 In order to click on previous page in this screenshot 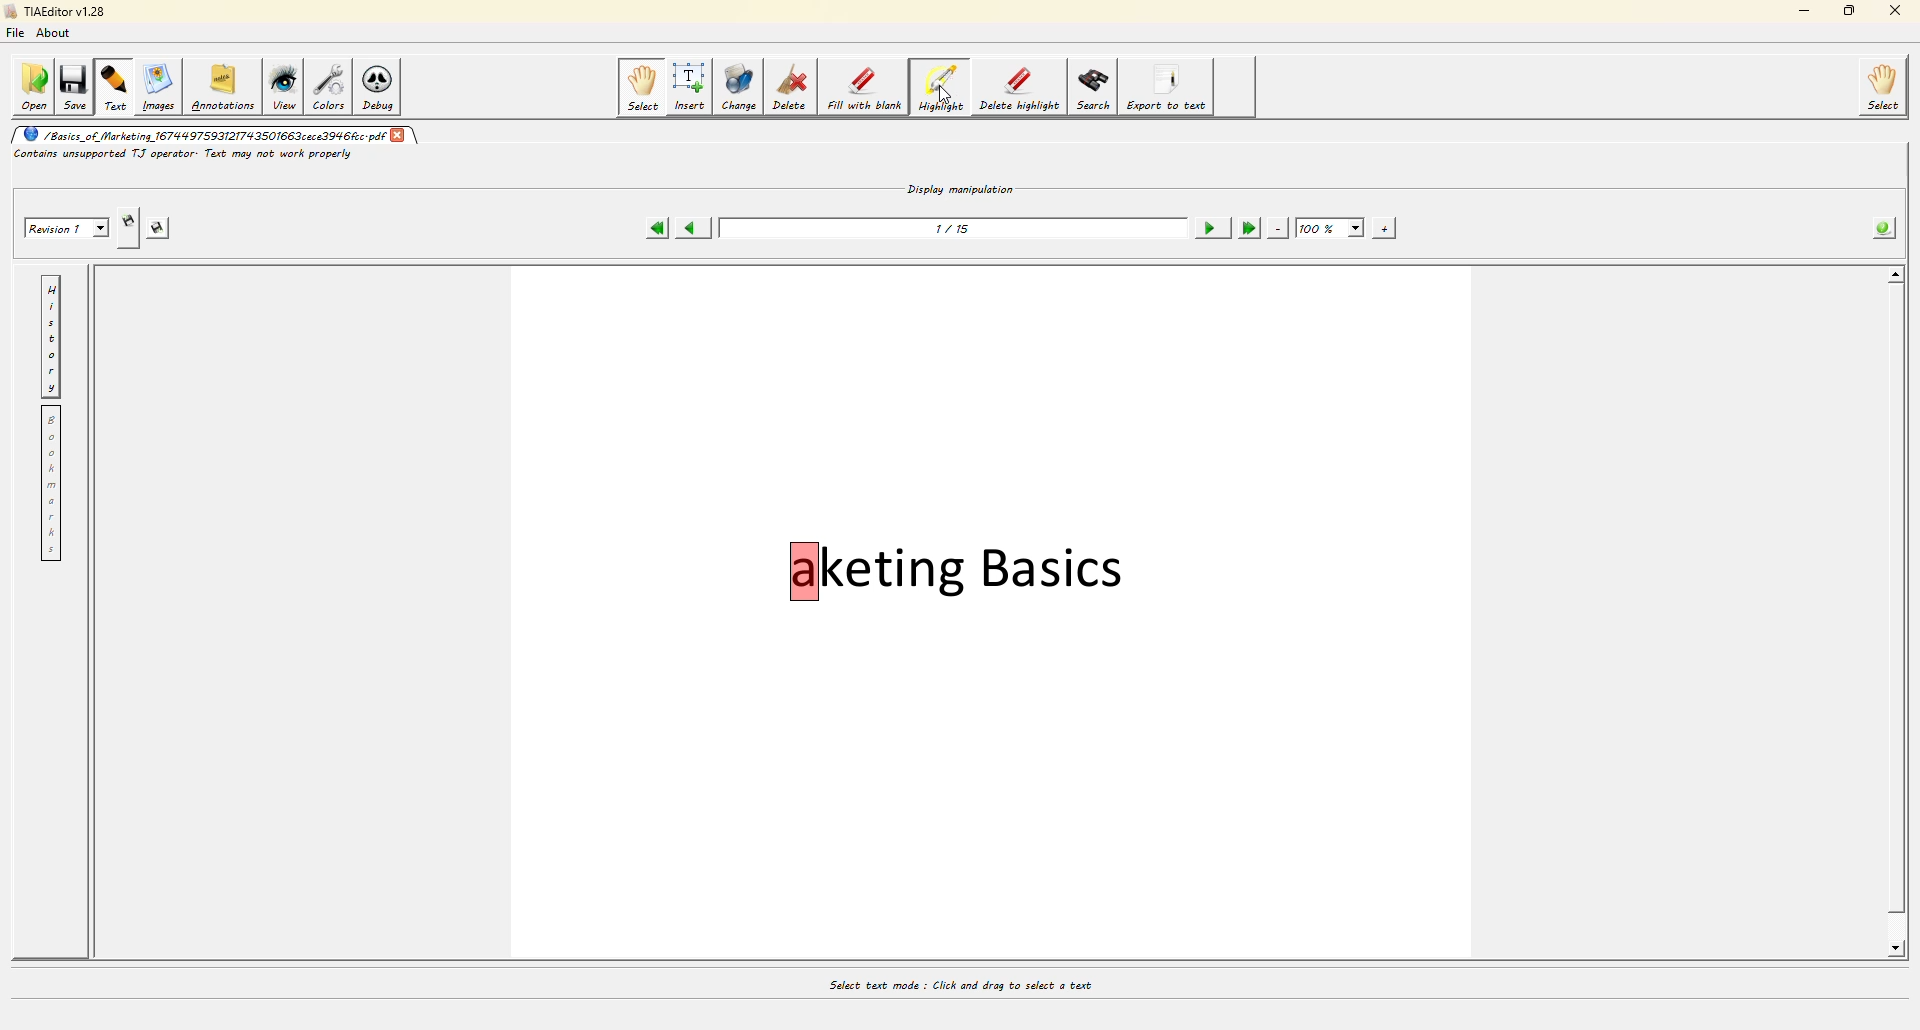, I will do `click(691, 229)`.